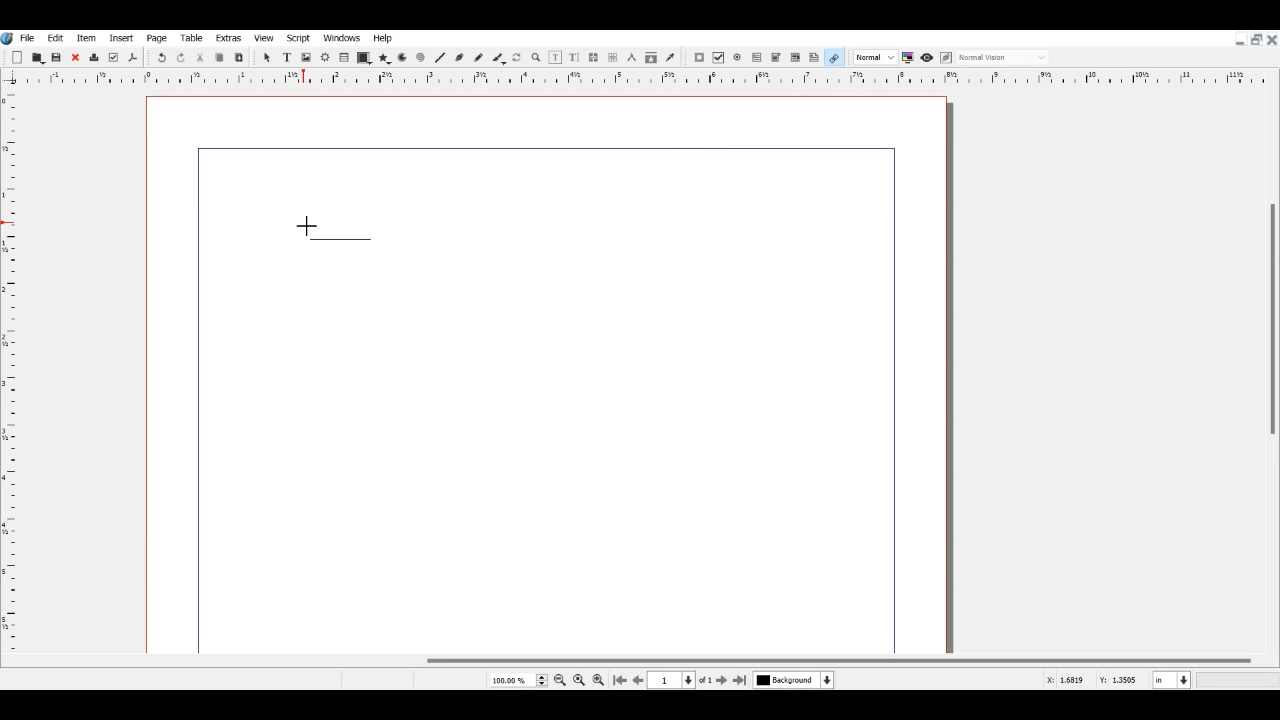 This screenshot has height=720, width=1280. Describe the element at coordinates (555, 57) in the screenshot. I see `Edit content of frame` at that location.